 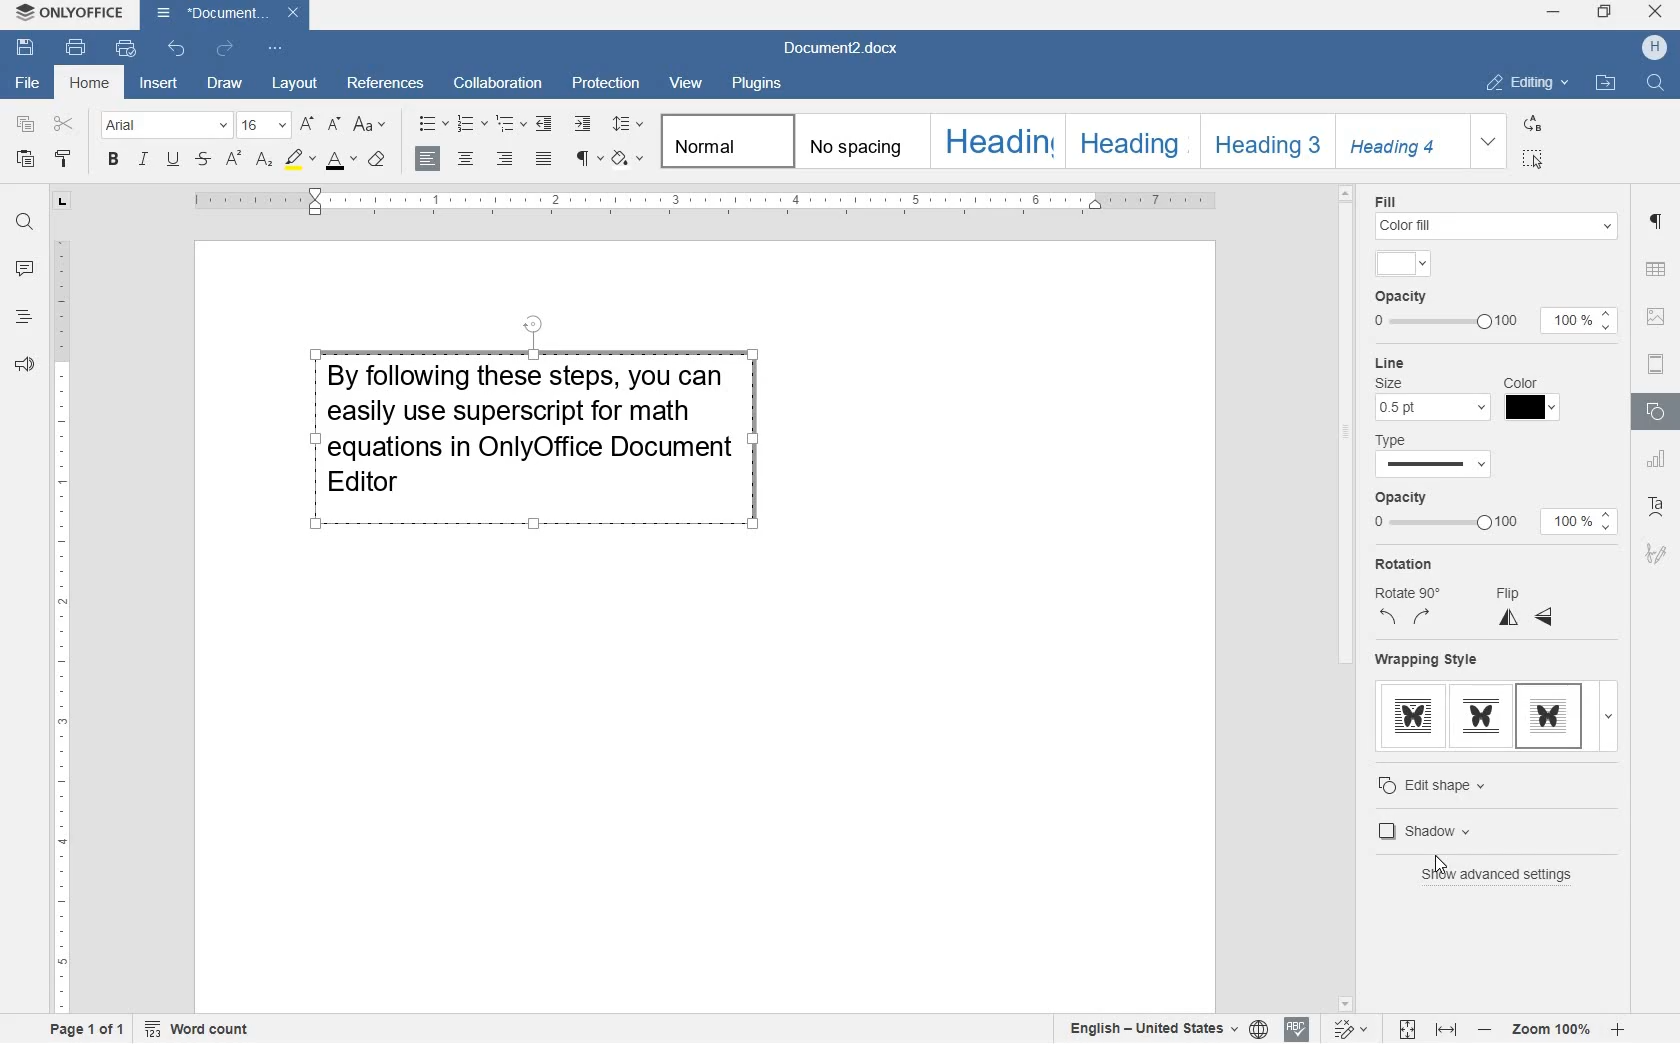 What do you see at coordinates (203, 160) in the screenshot?
I see `strikethrough` at bounding box center [203, 160].